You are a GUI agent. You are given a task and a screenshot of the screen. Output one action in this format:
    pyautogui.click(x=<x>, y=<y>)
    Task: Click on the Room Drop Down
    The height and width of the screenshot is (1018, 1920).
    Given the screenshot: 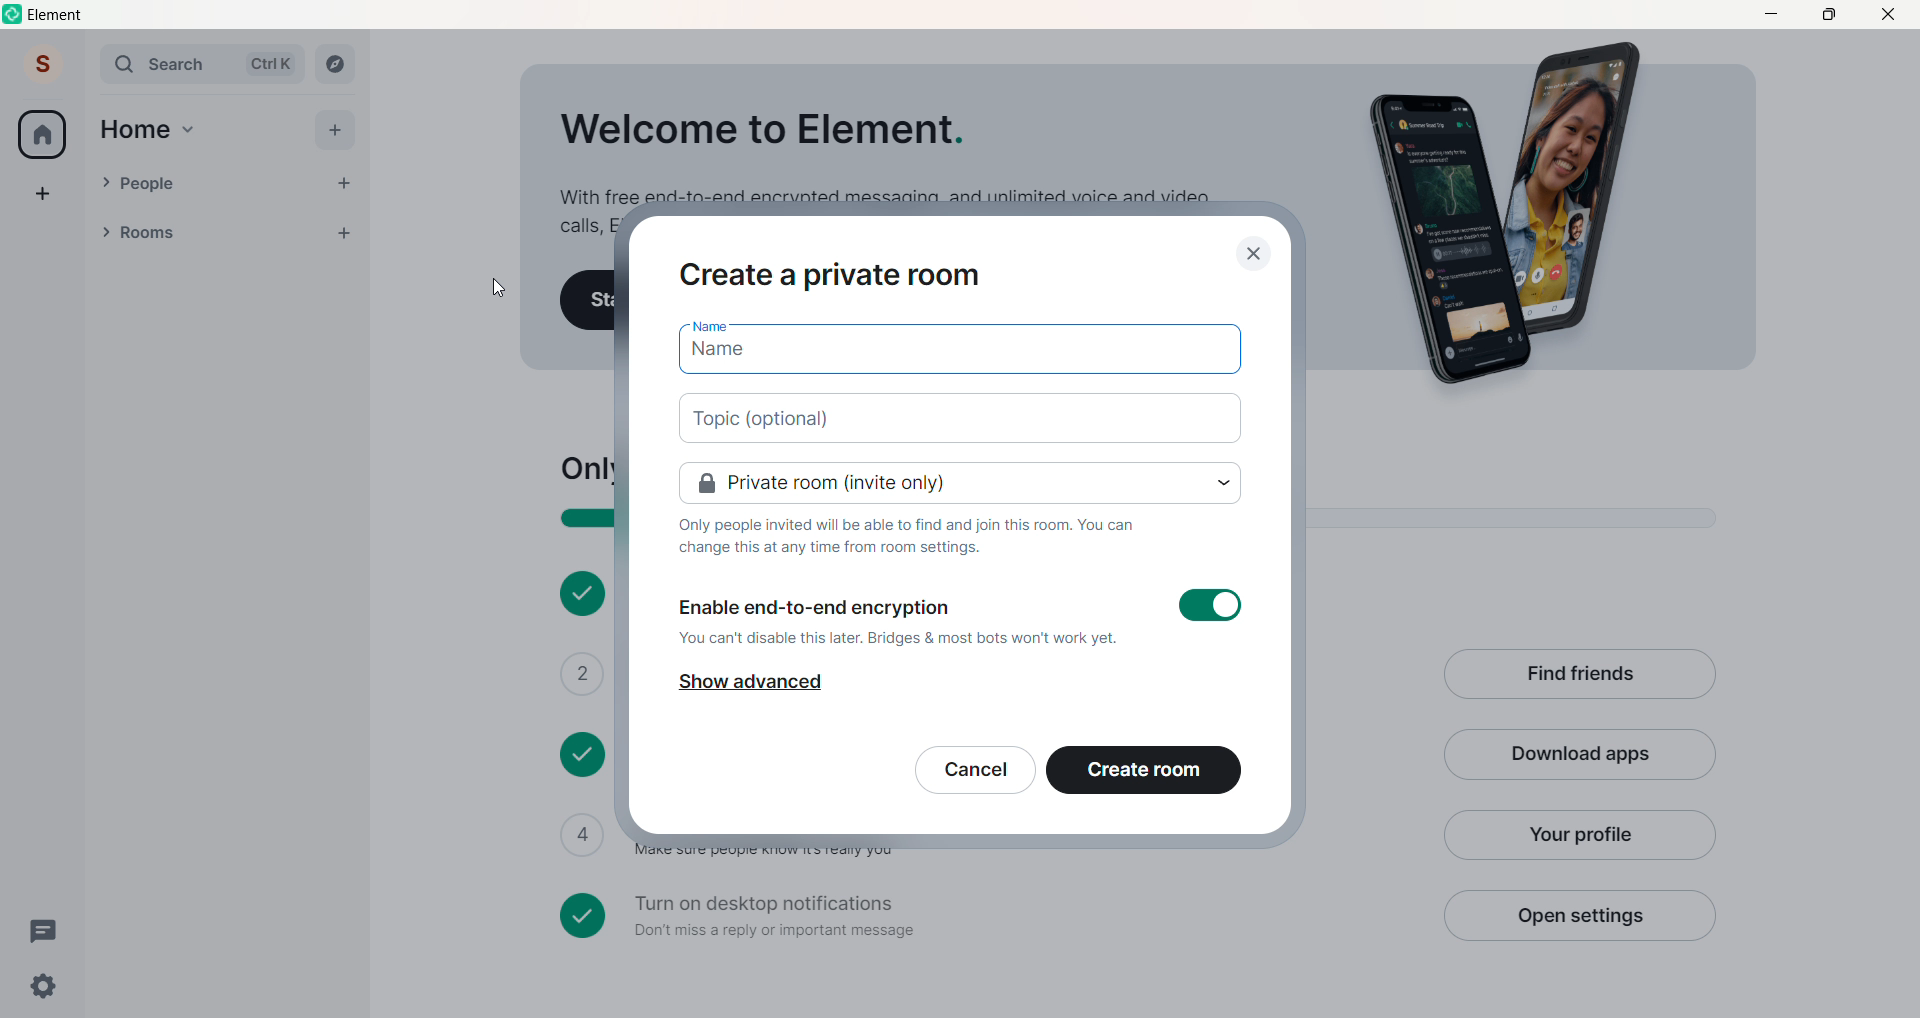 What is the action you would take?
    pyautogui.click(x=106, y=232)
    